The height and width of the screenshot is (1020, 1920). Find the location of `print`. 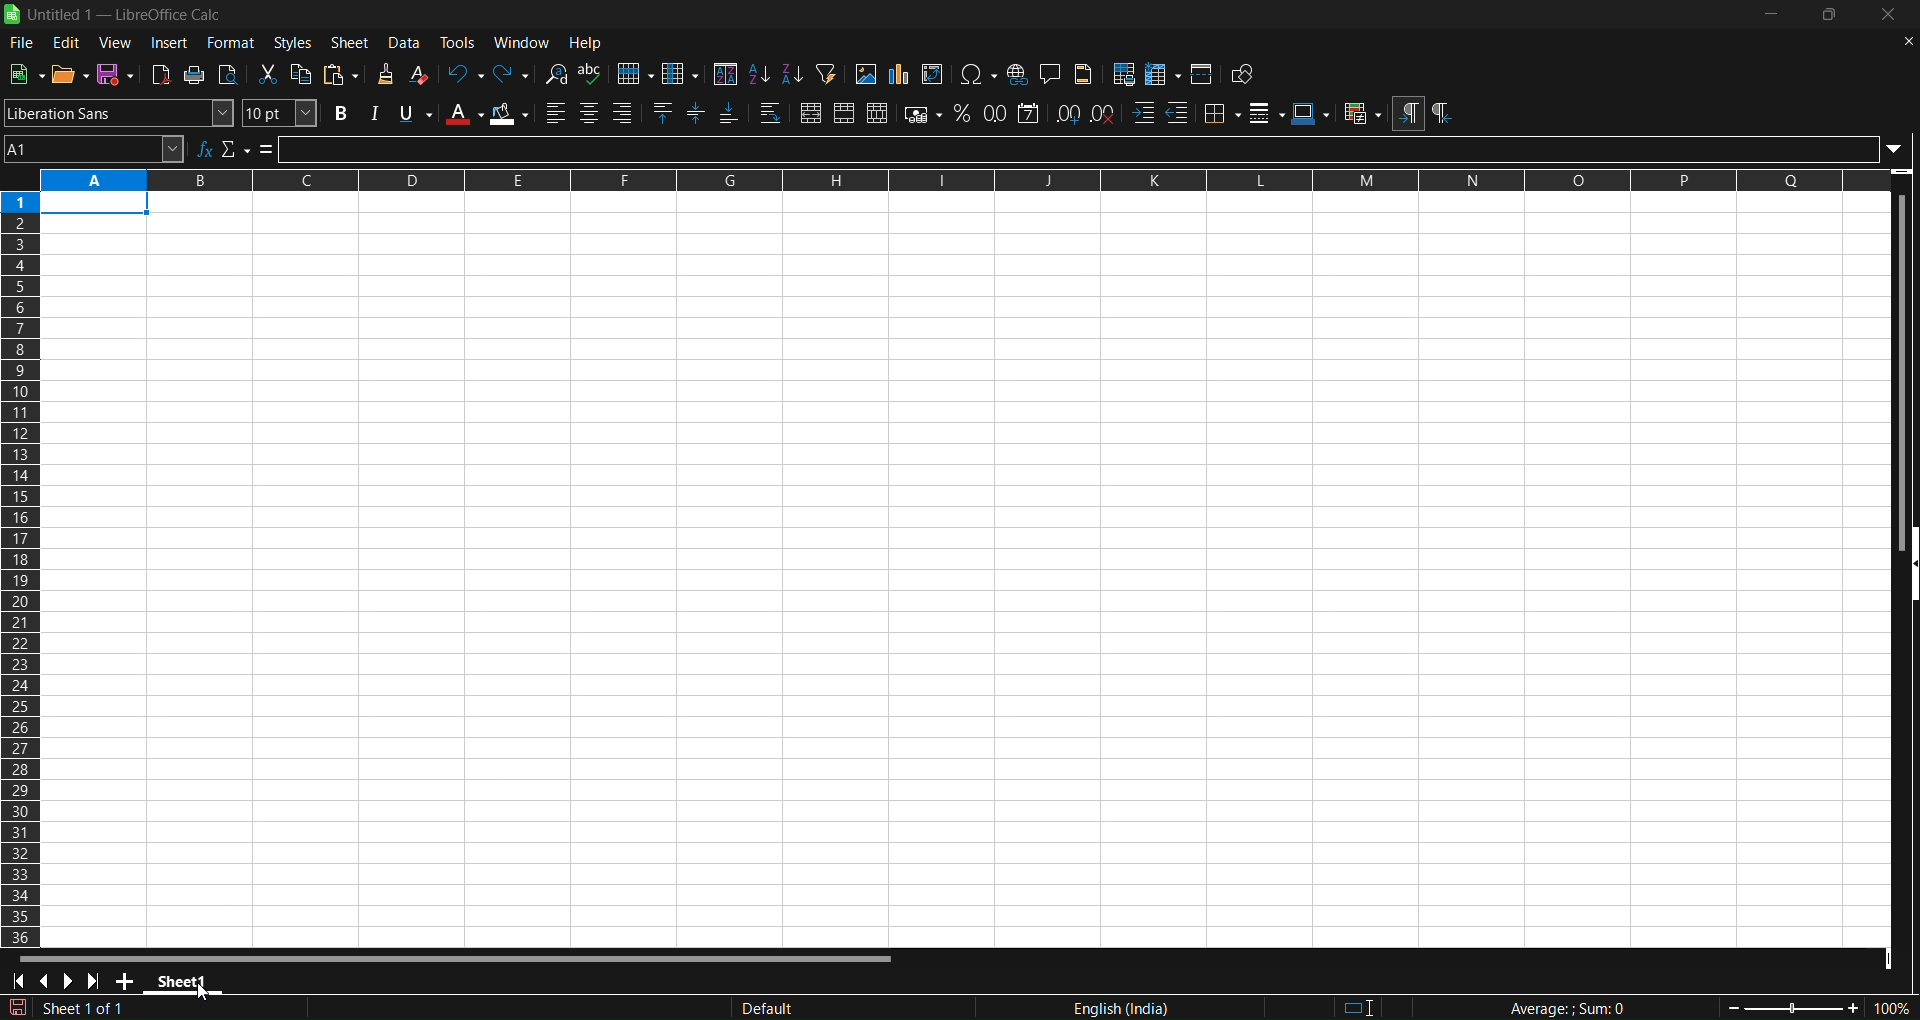

print is located at coordinates (196, 75).